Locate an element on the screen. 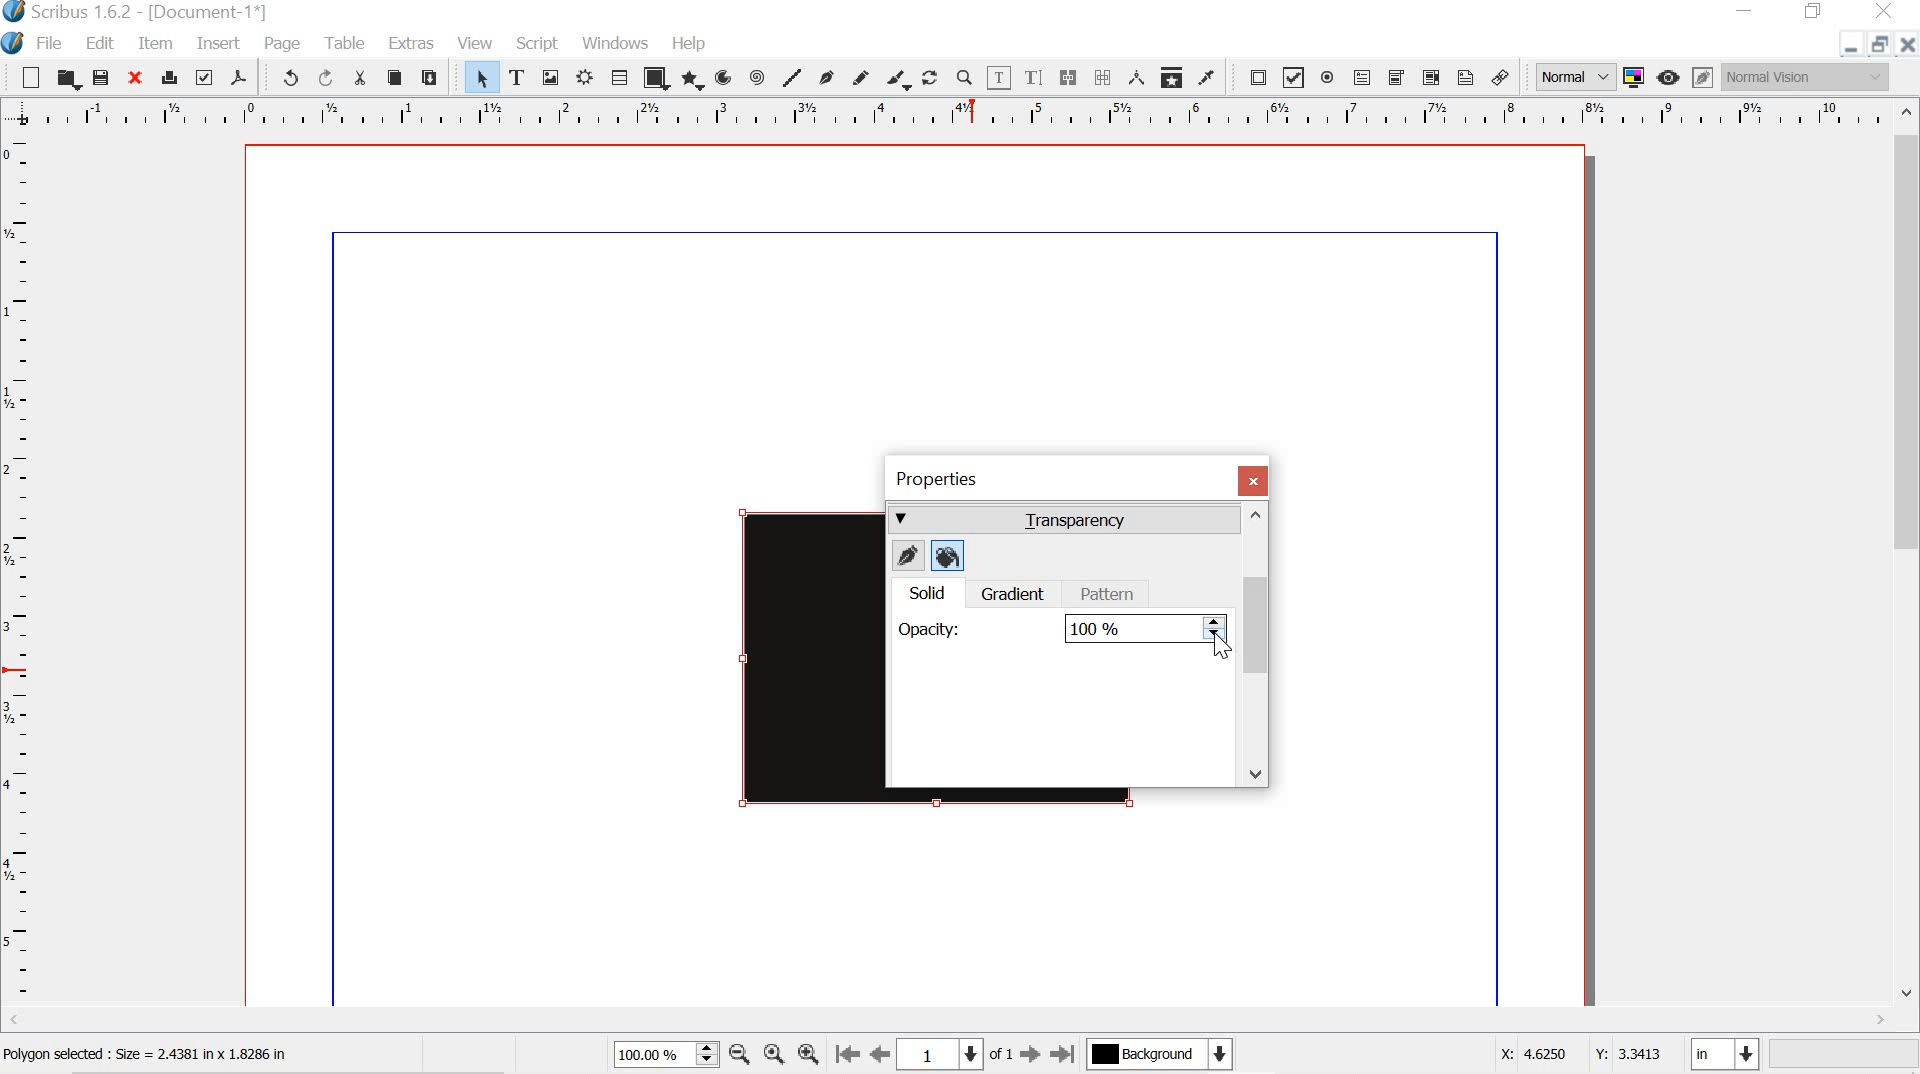 The image size is (1920, 1074). pattern is located at coordinates (1109, 593).